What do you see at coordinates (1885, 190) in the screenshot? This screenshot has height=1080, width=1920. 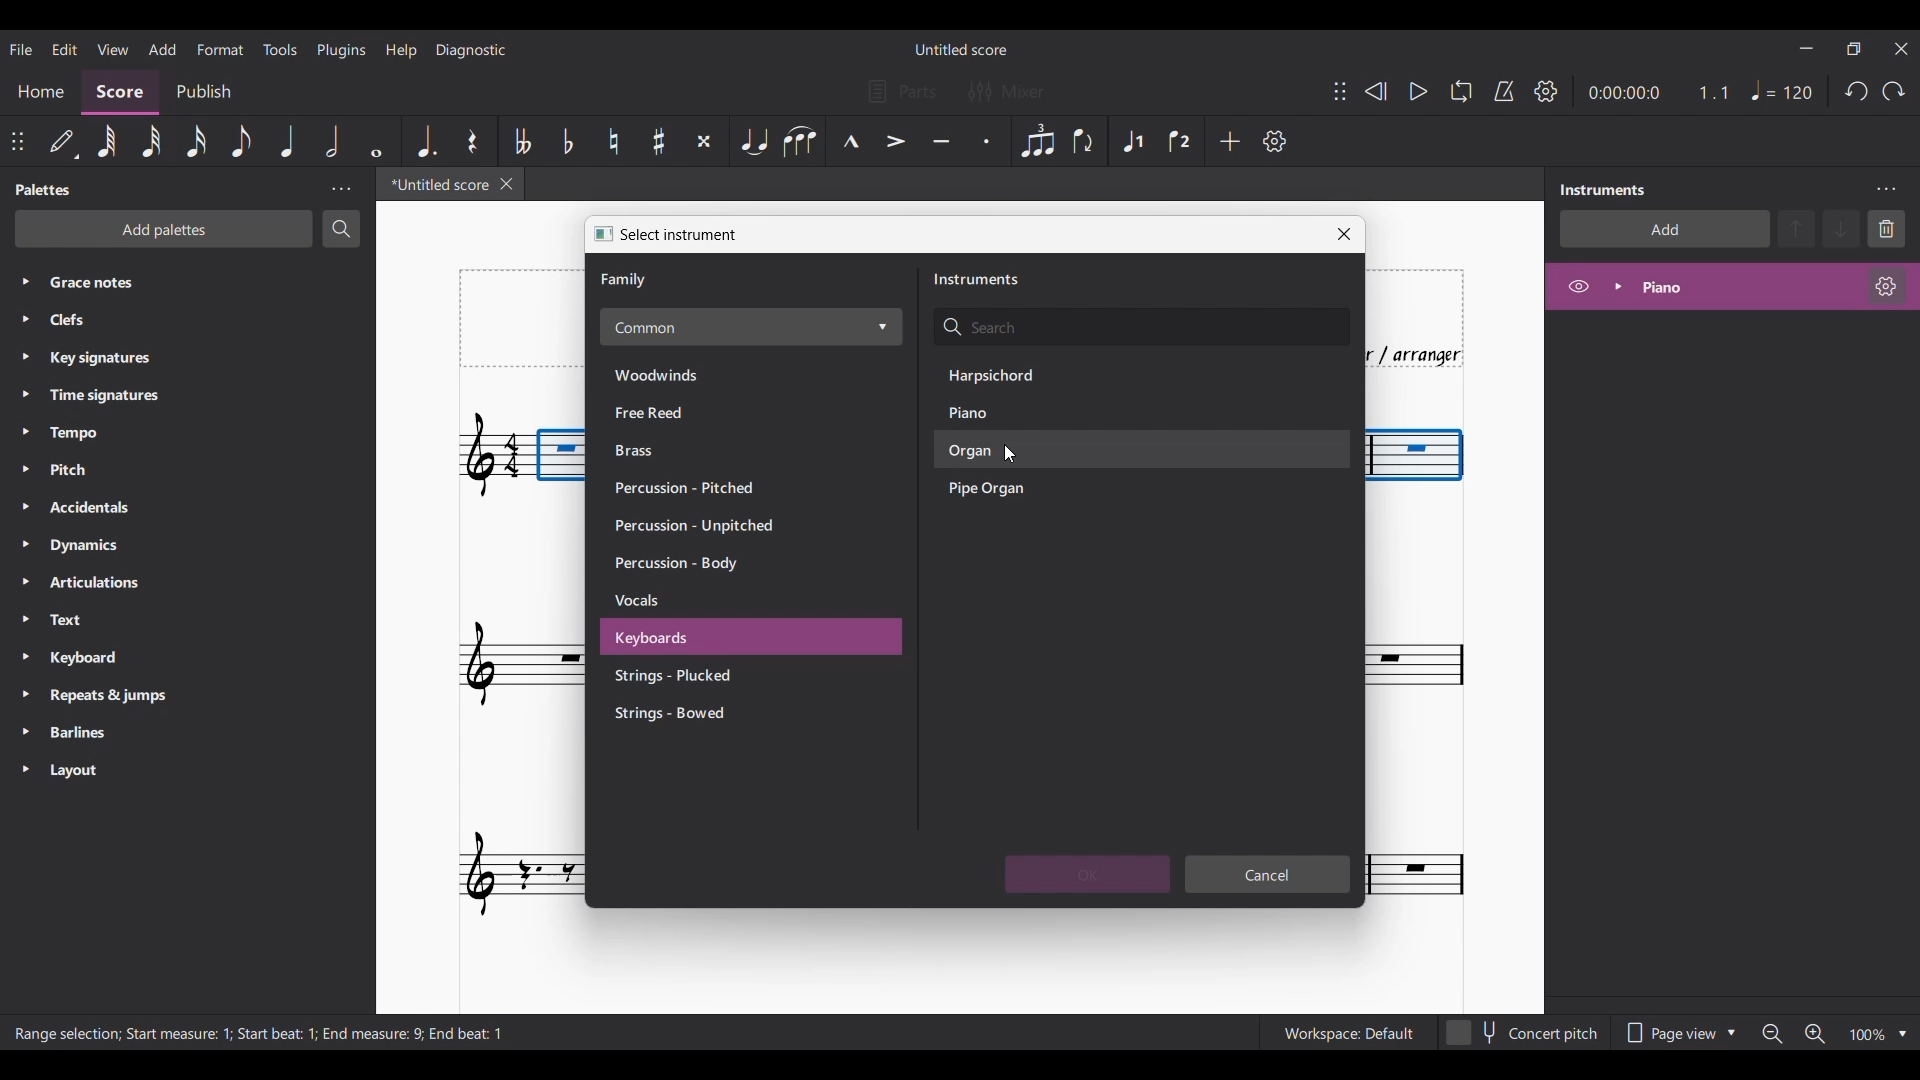 I see `Instrument settings` at bounding box center [1885, 190].